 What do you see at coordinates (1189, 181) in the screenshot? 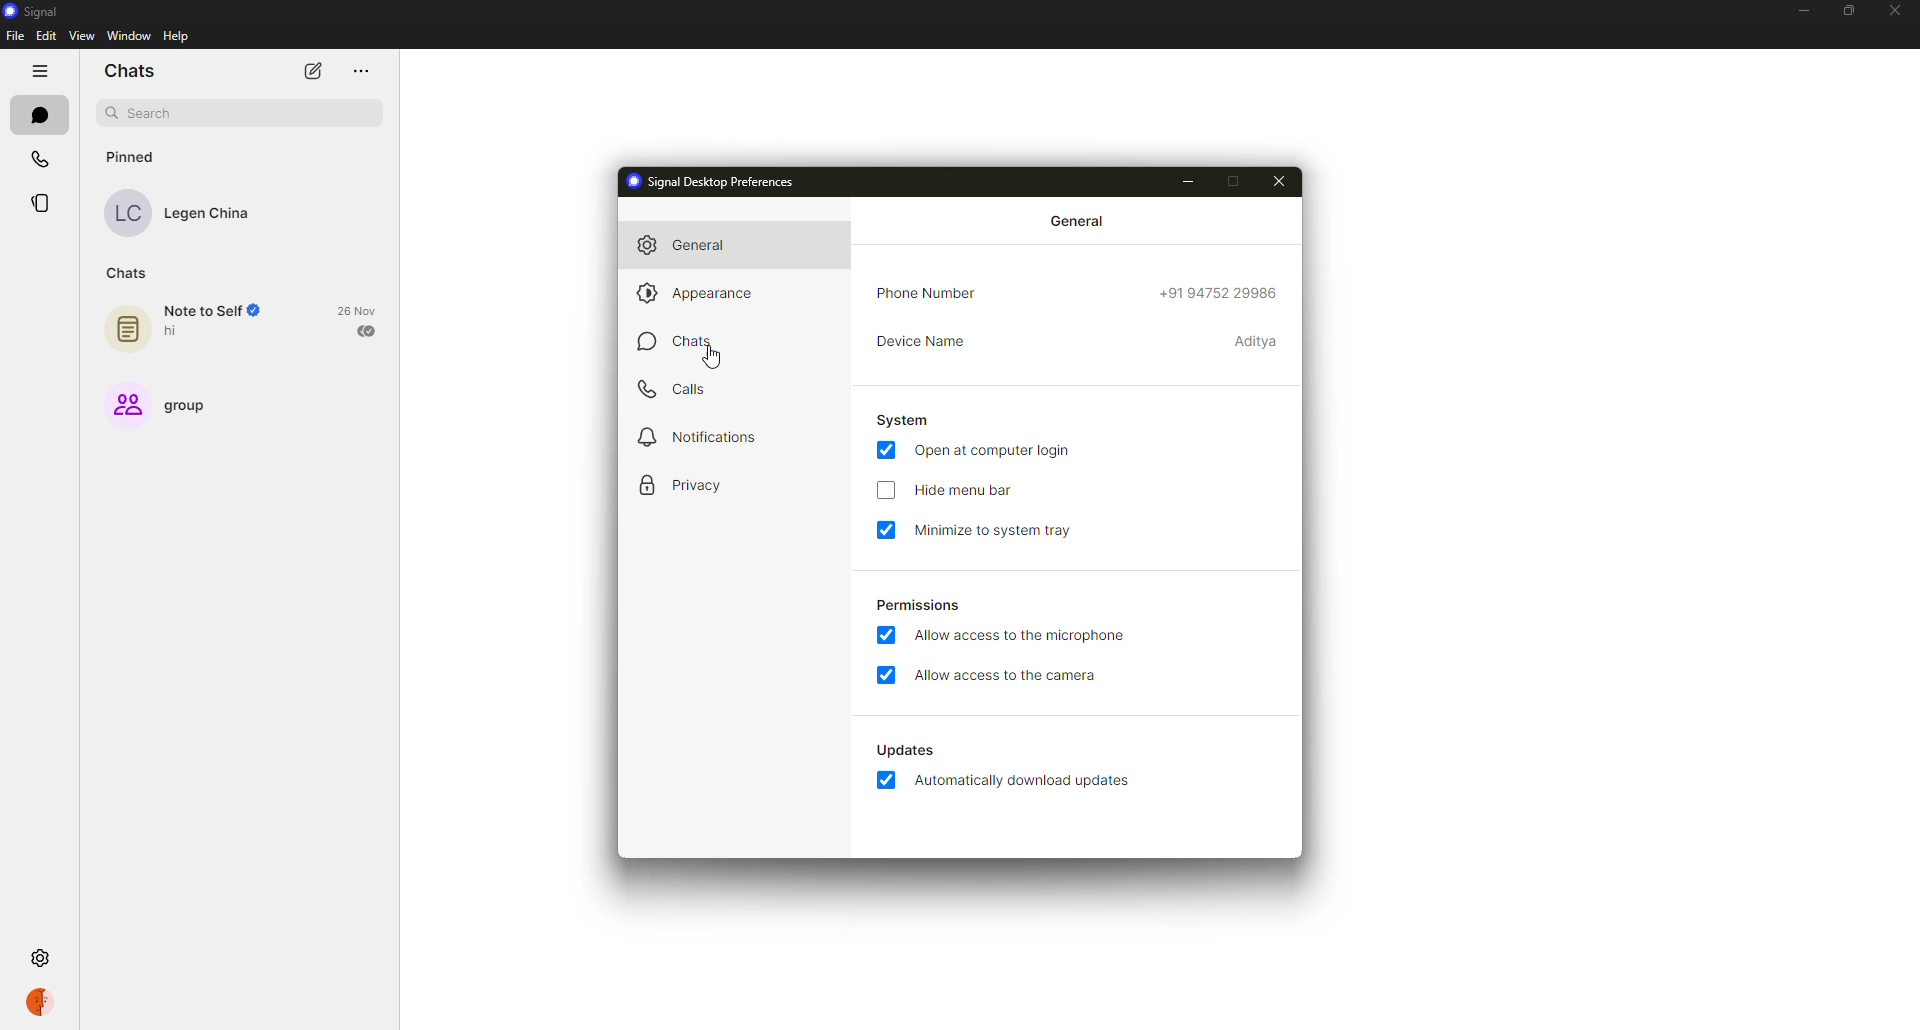
I see `minimize` at bounding box center [1189, 181].